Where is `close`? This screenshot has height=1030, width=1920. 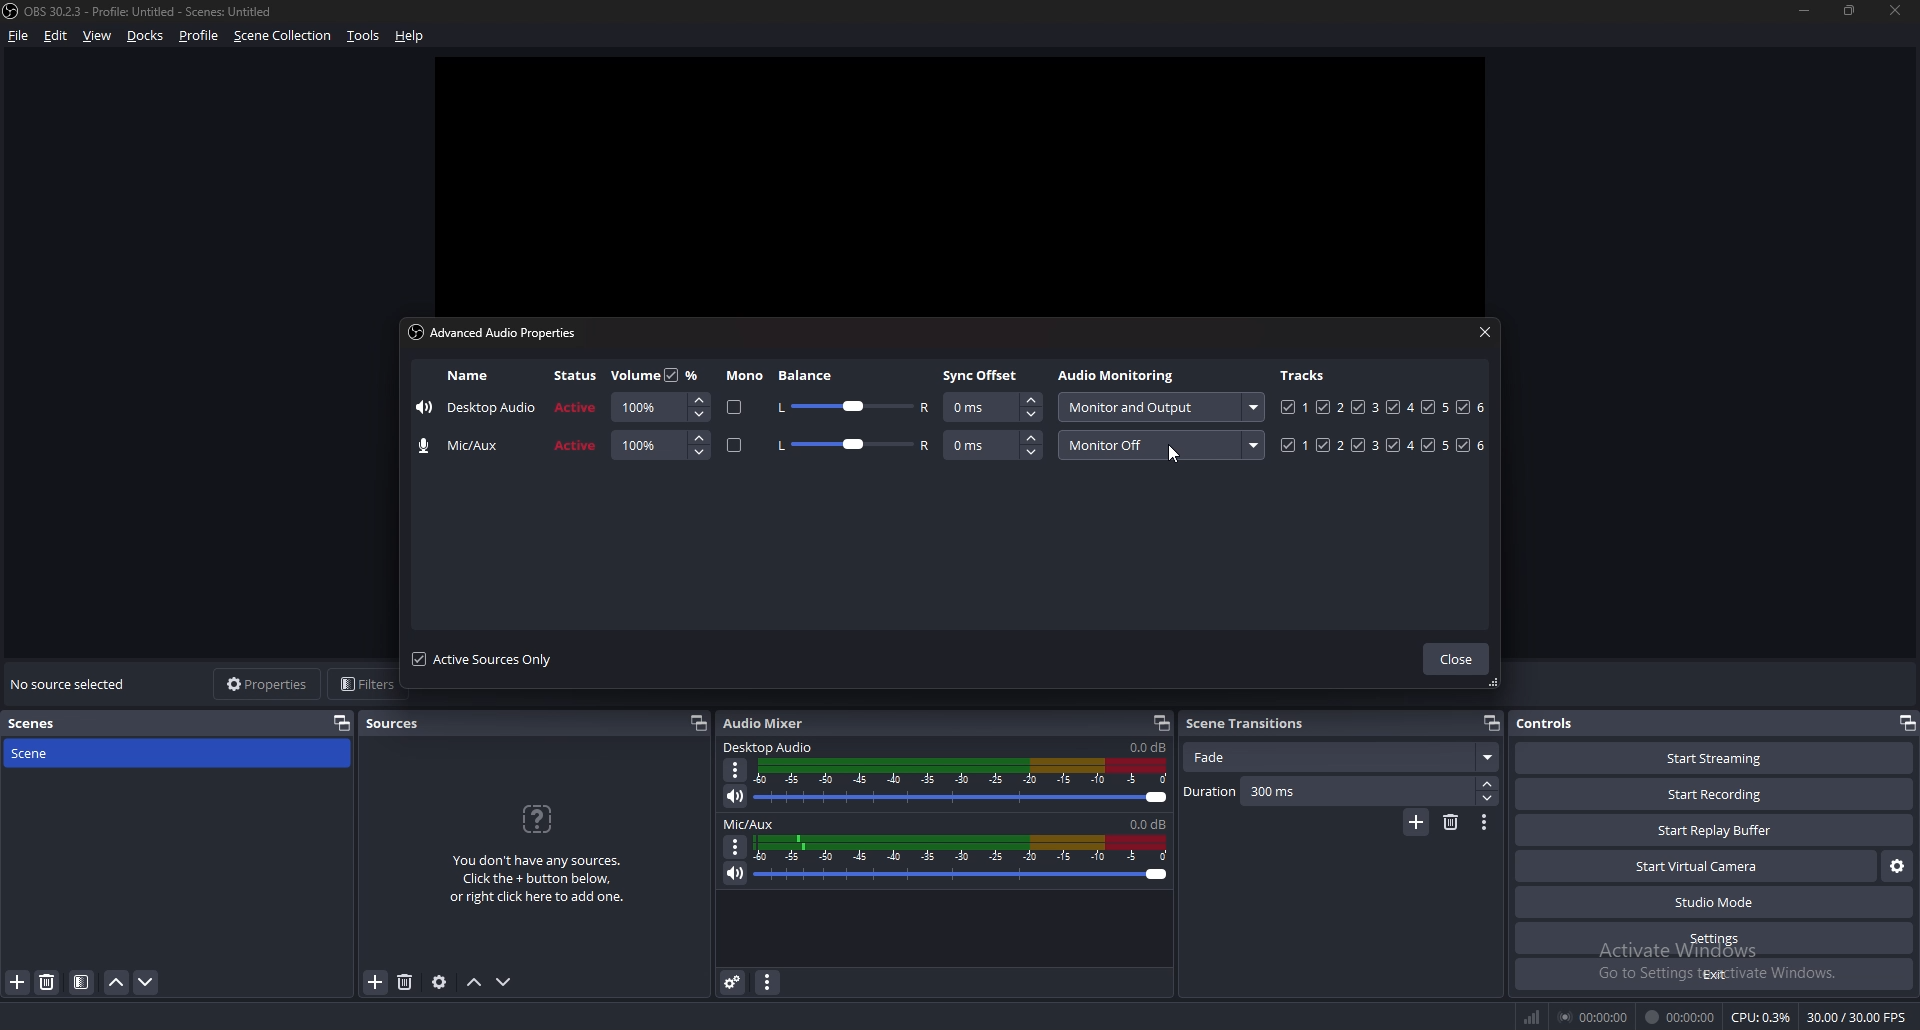 close is located at coordinates (1484, 334).